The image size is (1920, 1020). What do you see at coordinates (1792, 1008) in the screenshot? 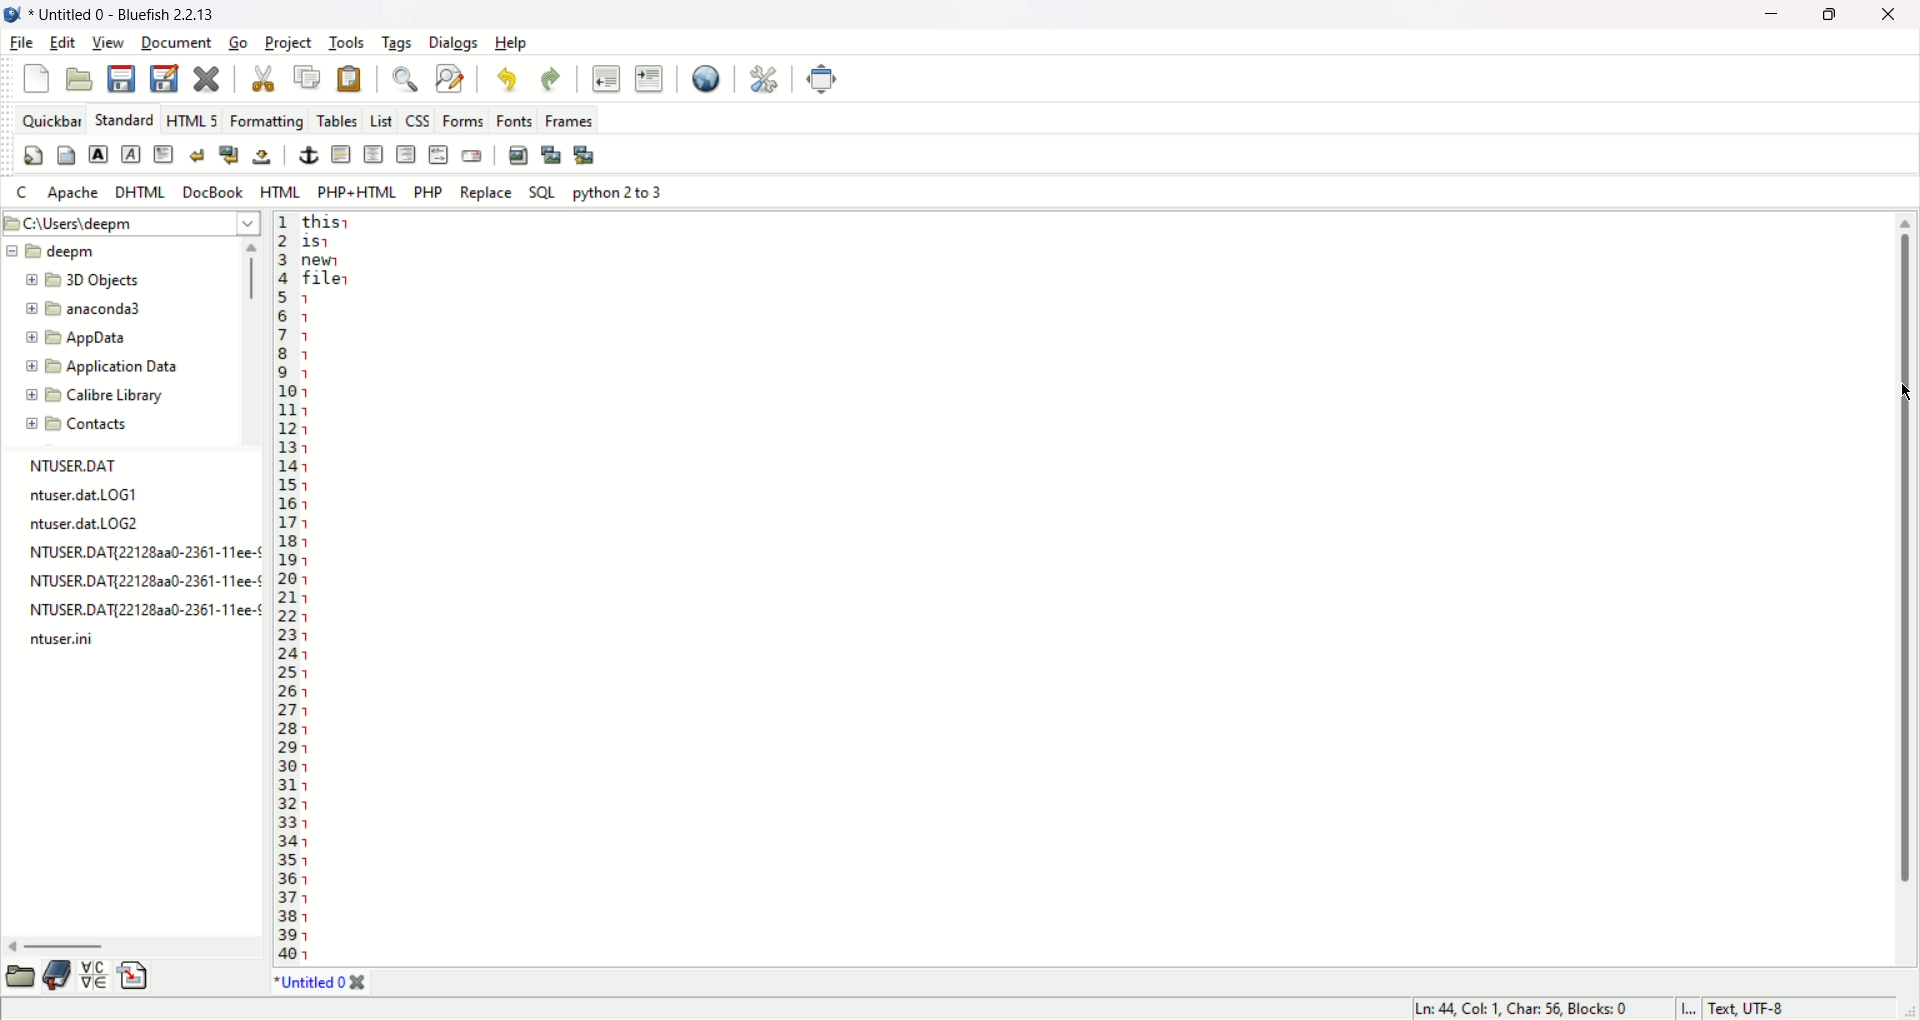
I see `character encoding` at bounding box center [1792, 1008].